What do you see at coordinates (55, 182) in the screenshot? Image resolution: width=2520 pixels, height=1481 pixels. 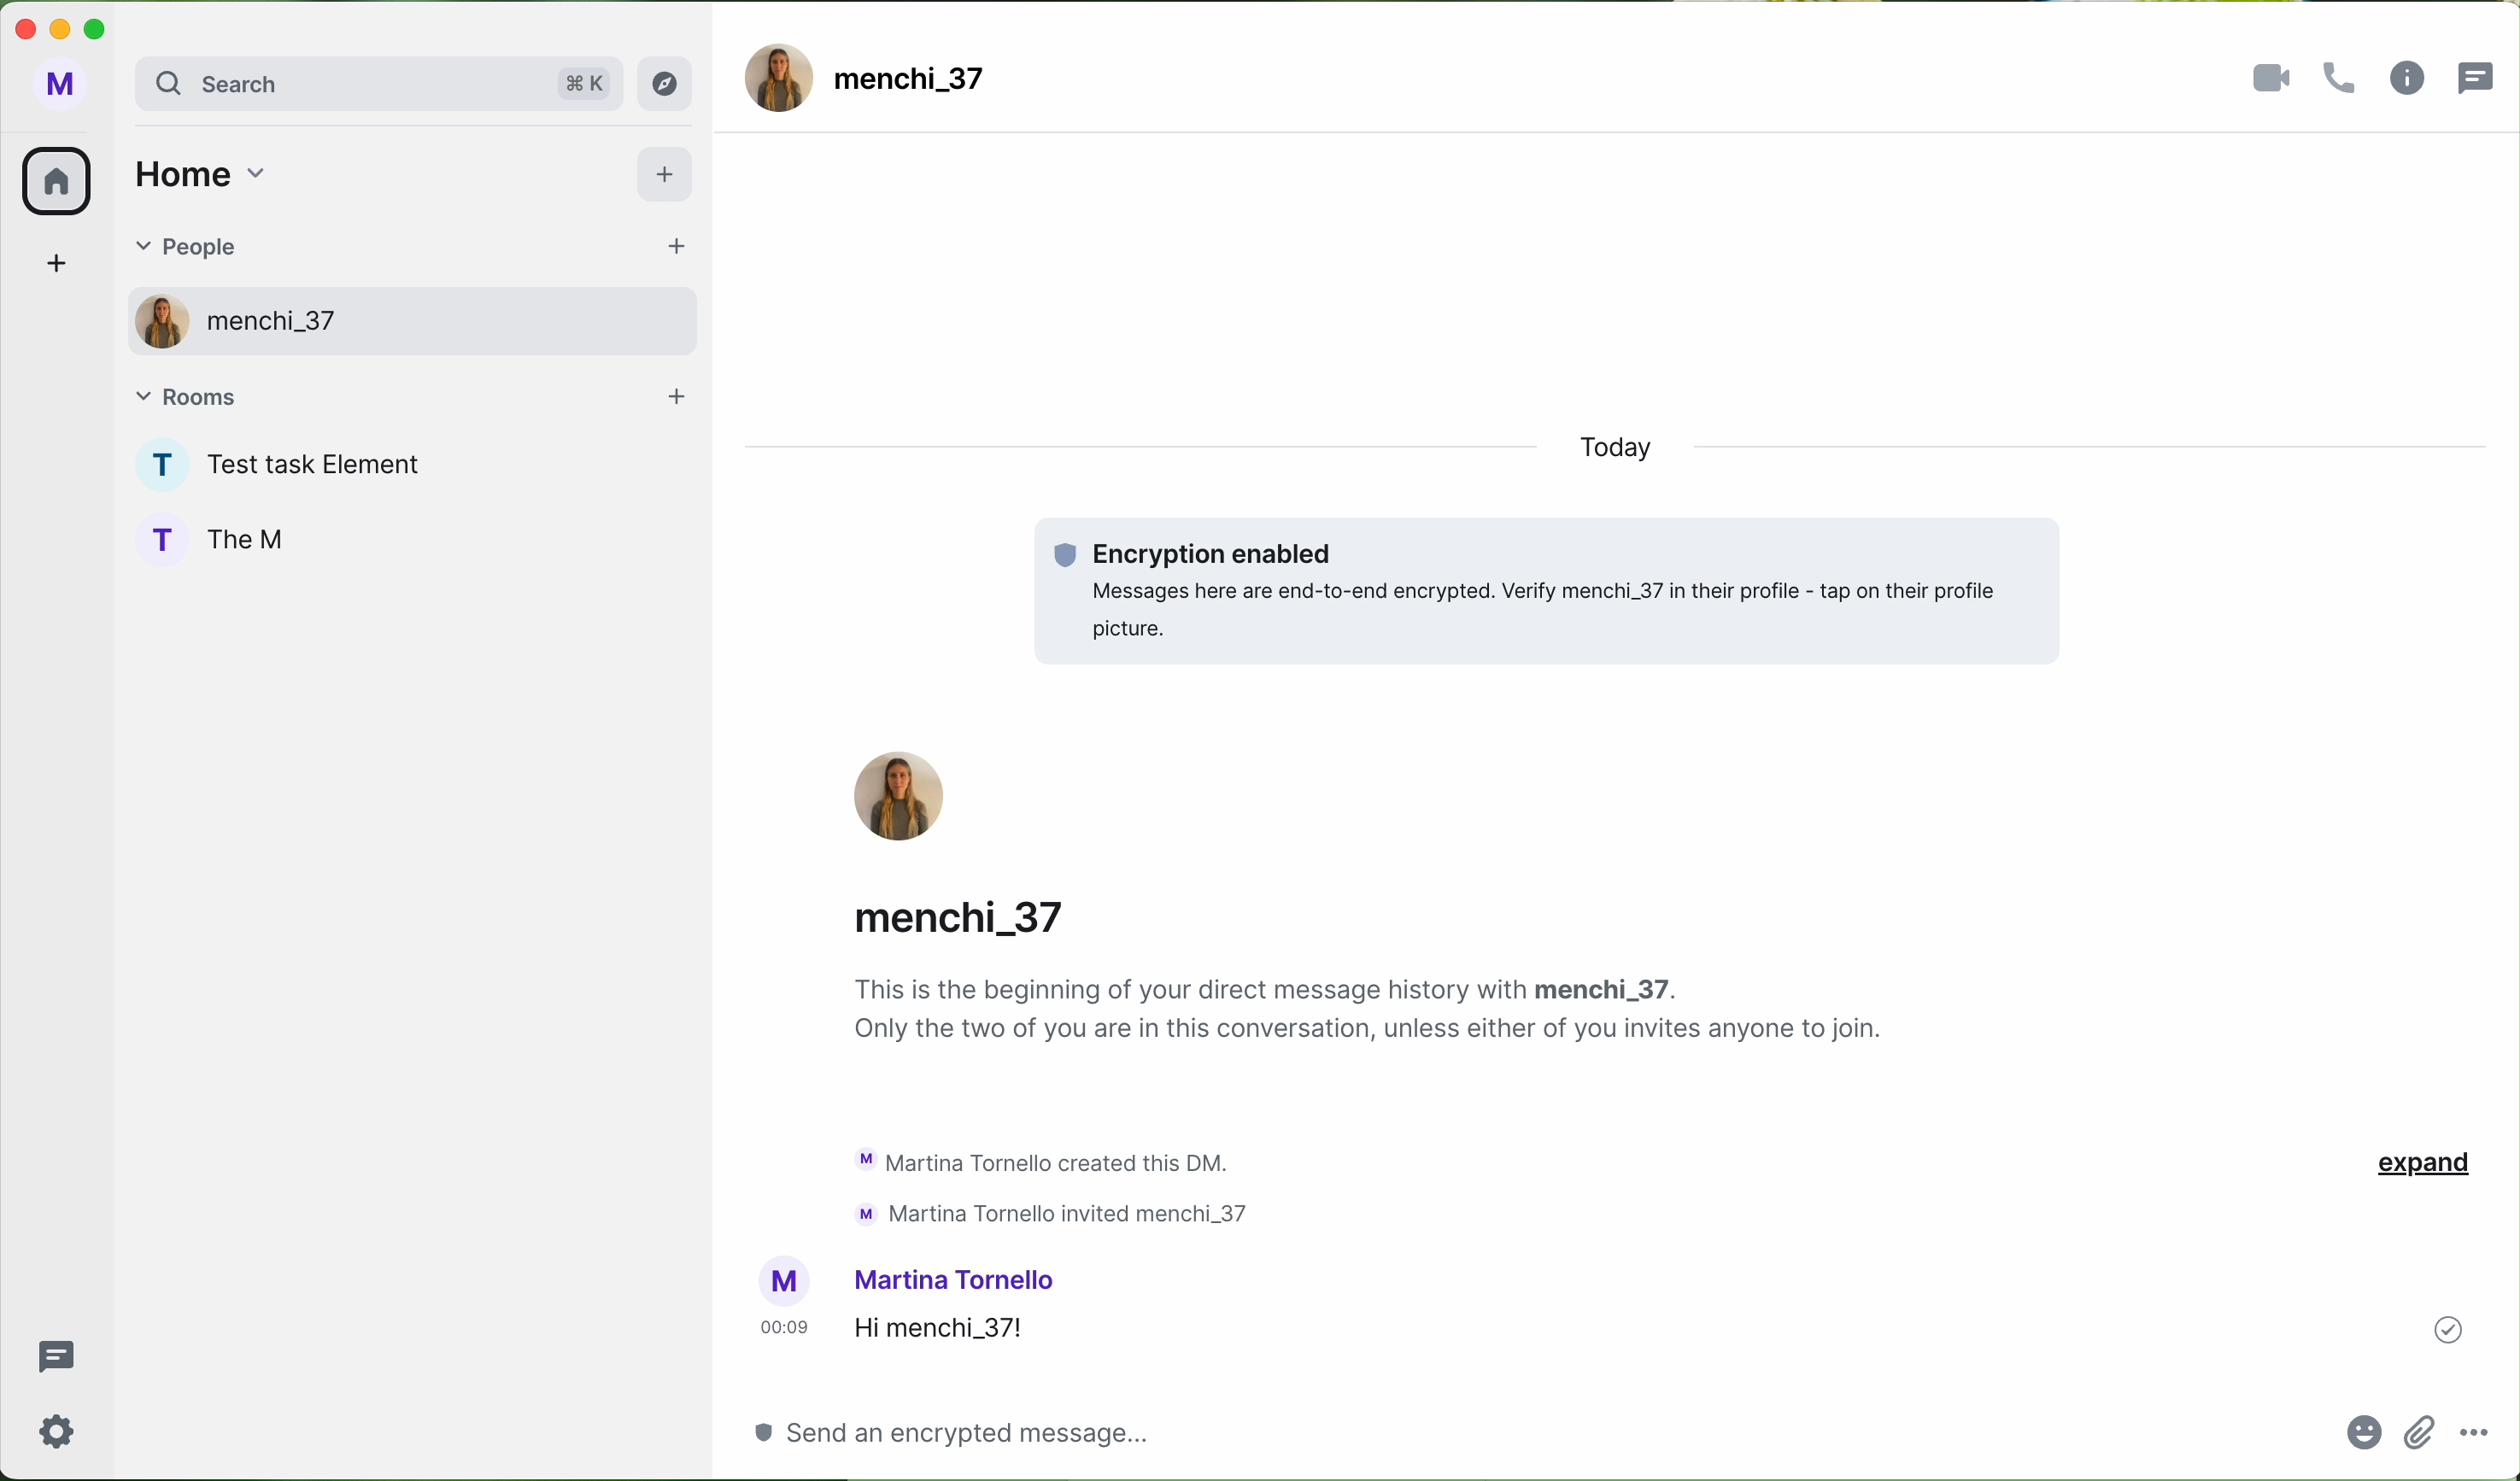 I see `home icon` at bounding box center [55, 182].